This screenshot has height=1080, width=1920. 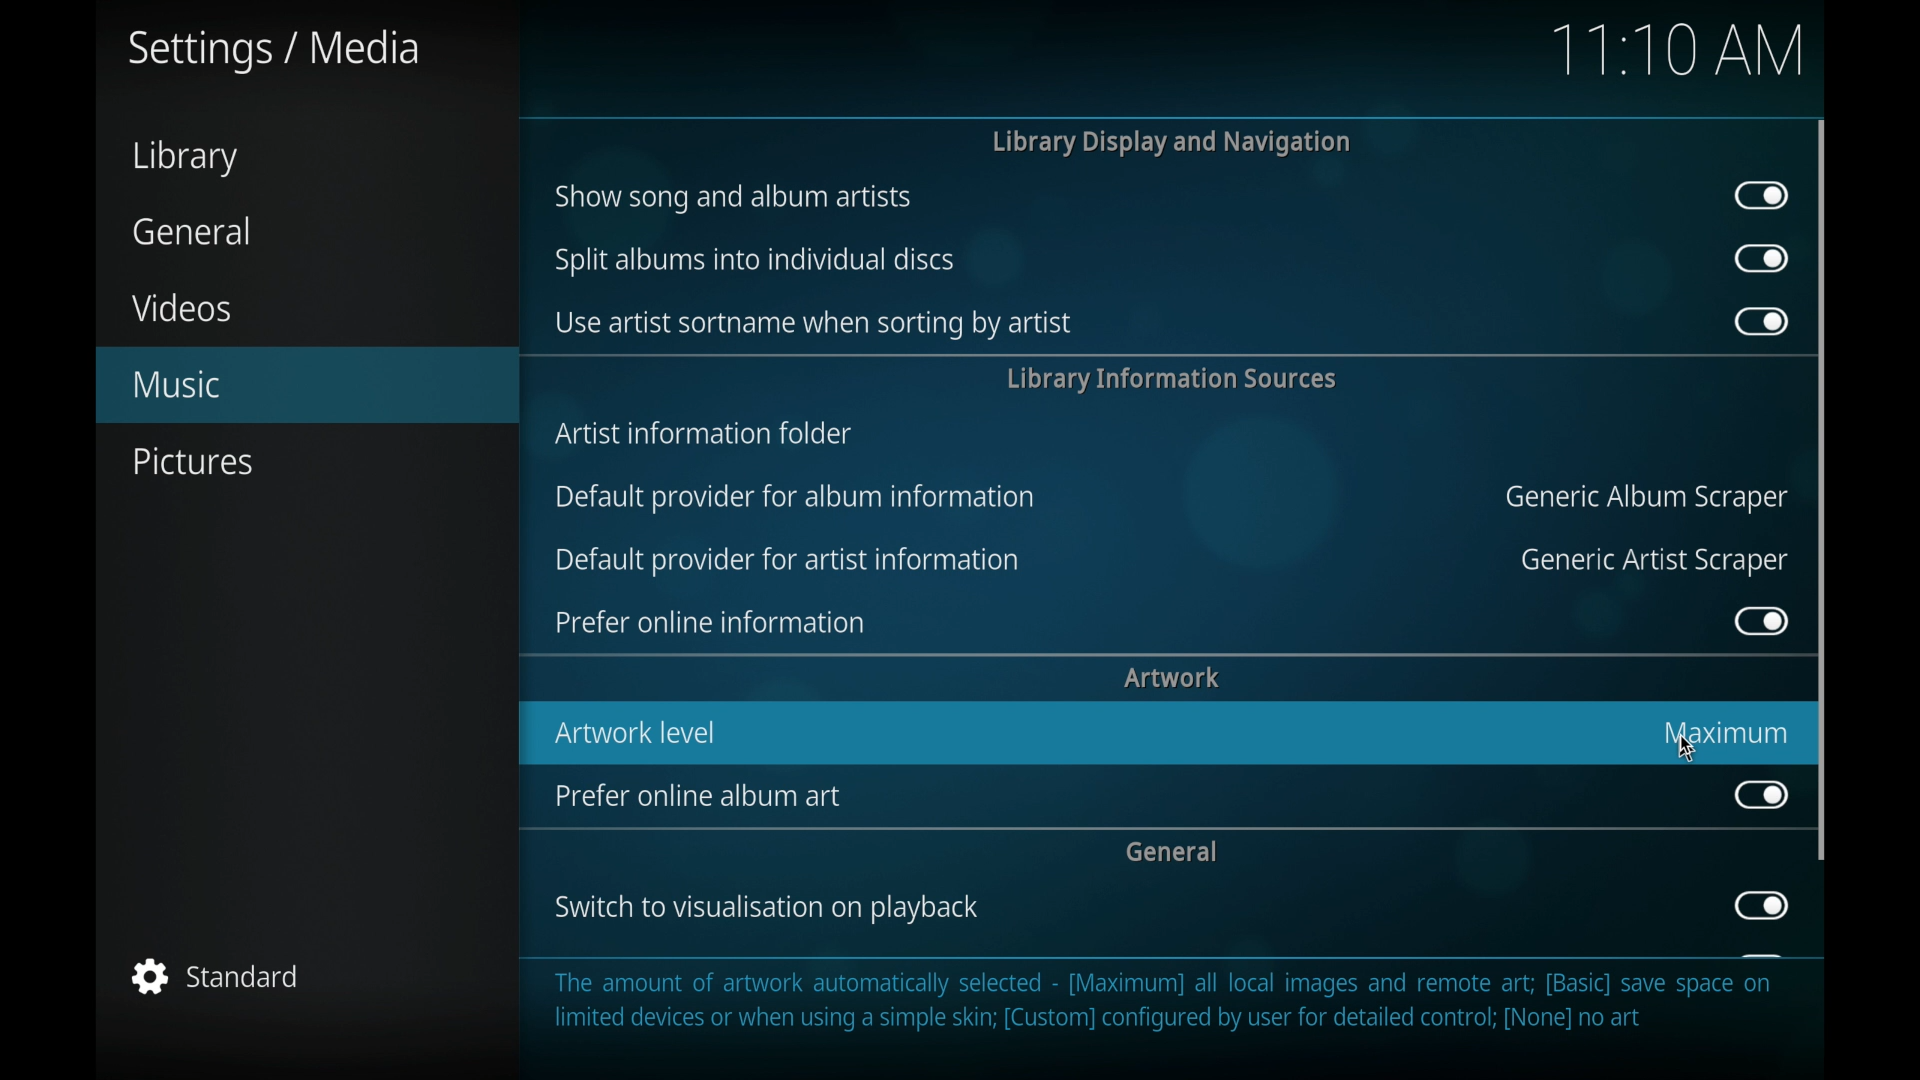 I want to click on toggle button, so click(x=1760, y=259).